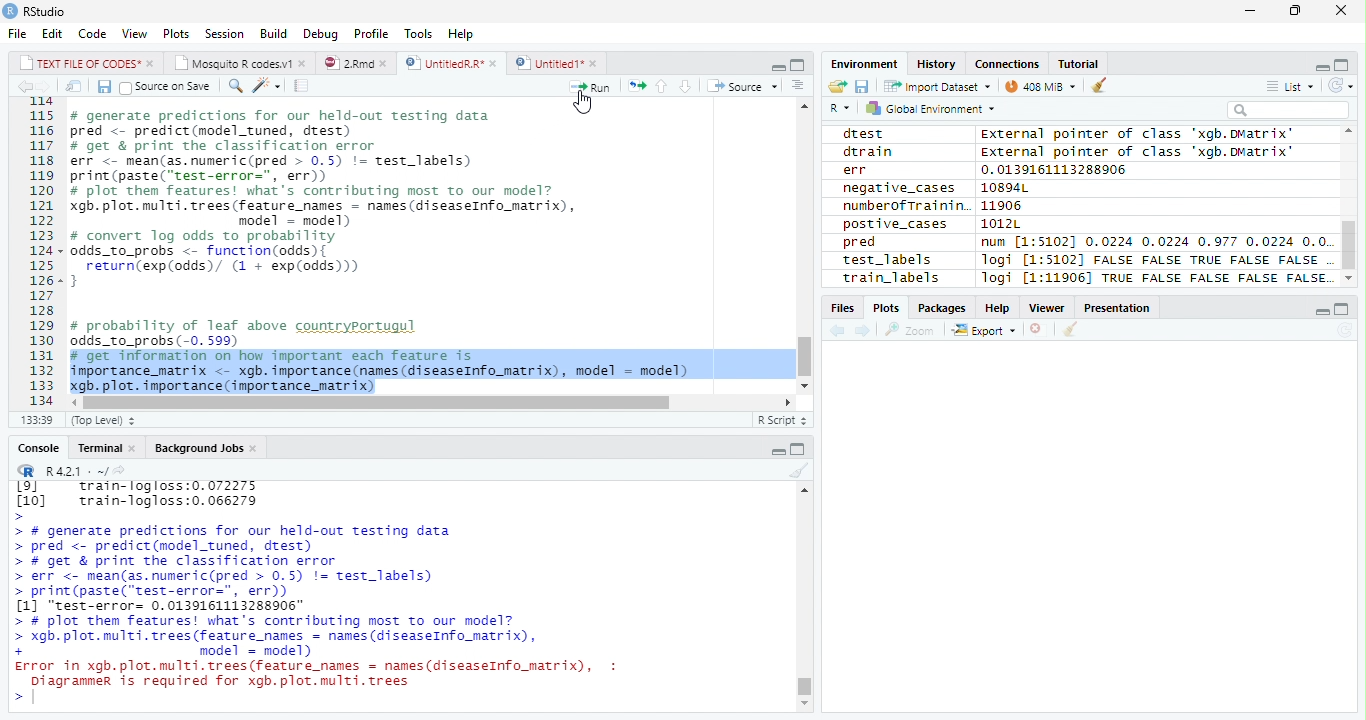  Describe the element at coordinates (1288, 110) in the screenshot. I see `Search` at that location.